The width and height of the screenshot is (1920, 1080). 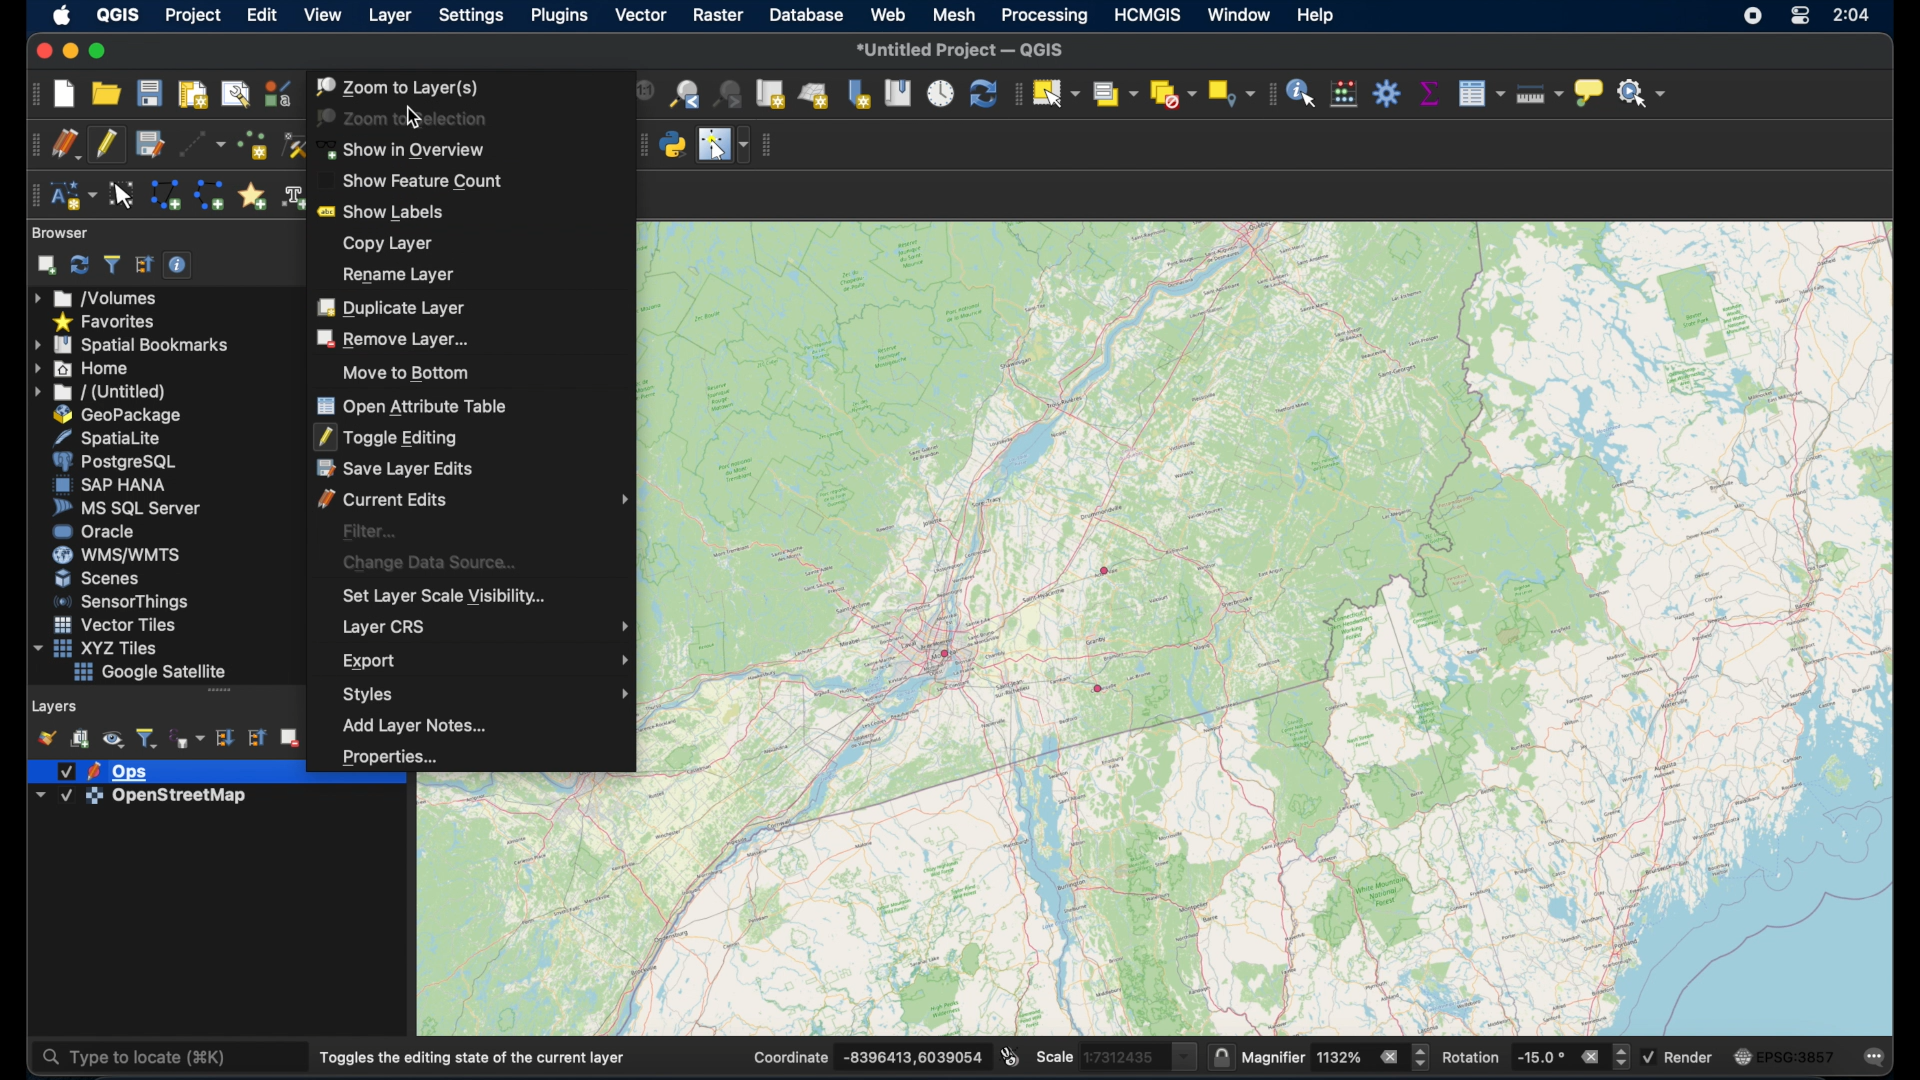 I want to click on help, so click(x=1315, y=17).